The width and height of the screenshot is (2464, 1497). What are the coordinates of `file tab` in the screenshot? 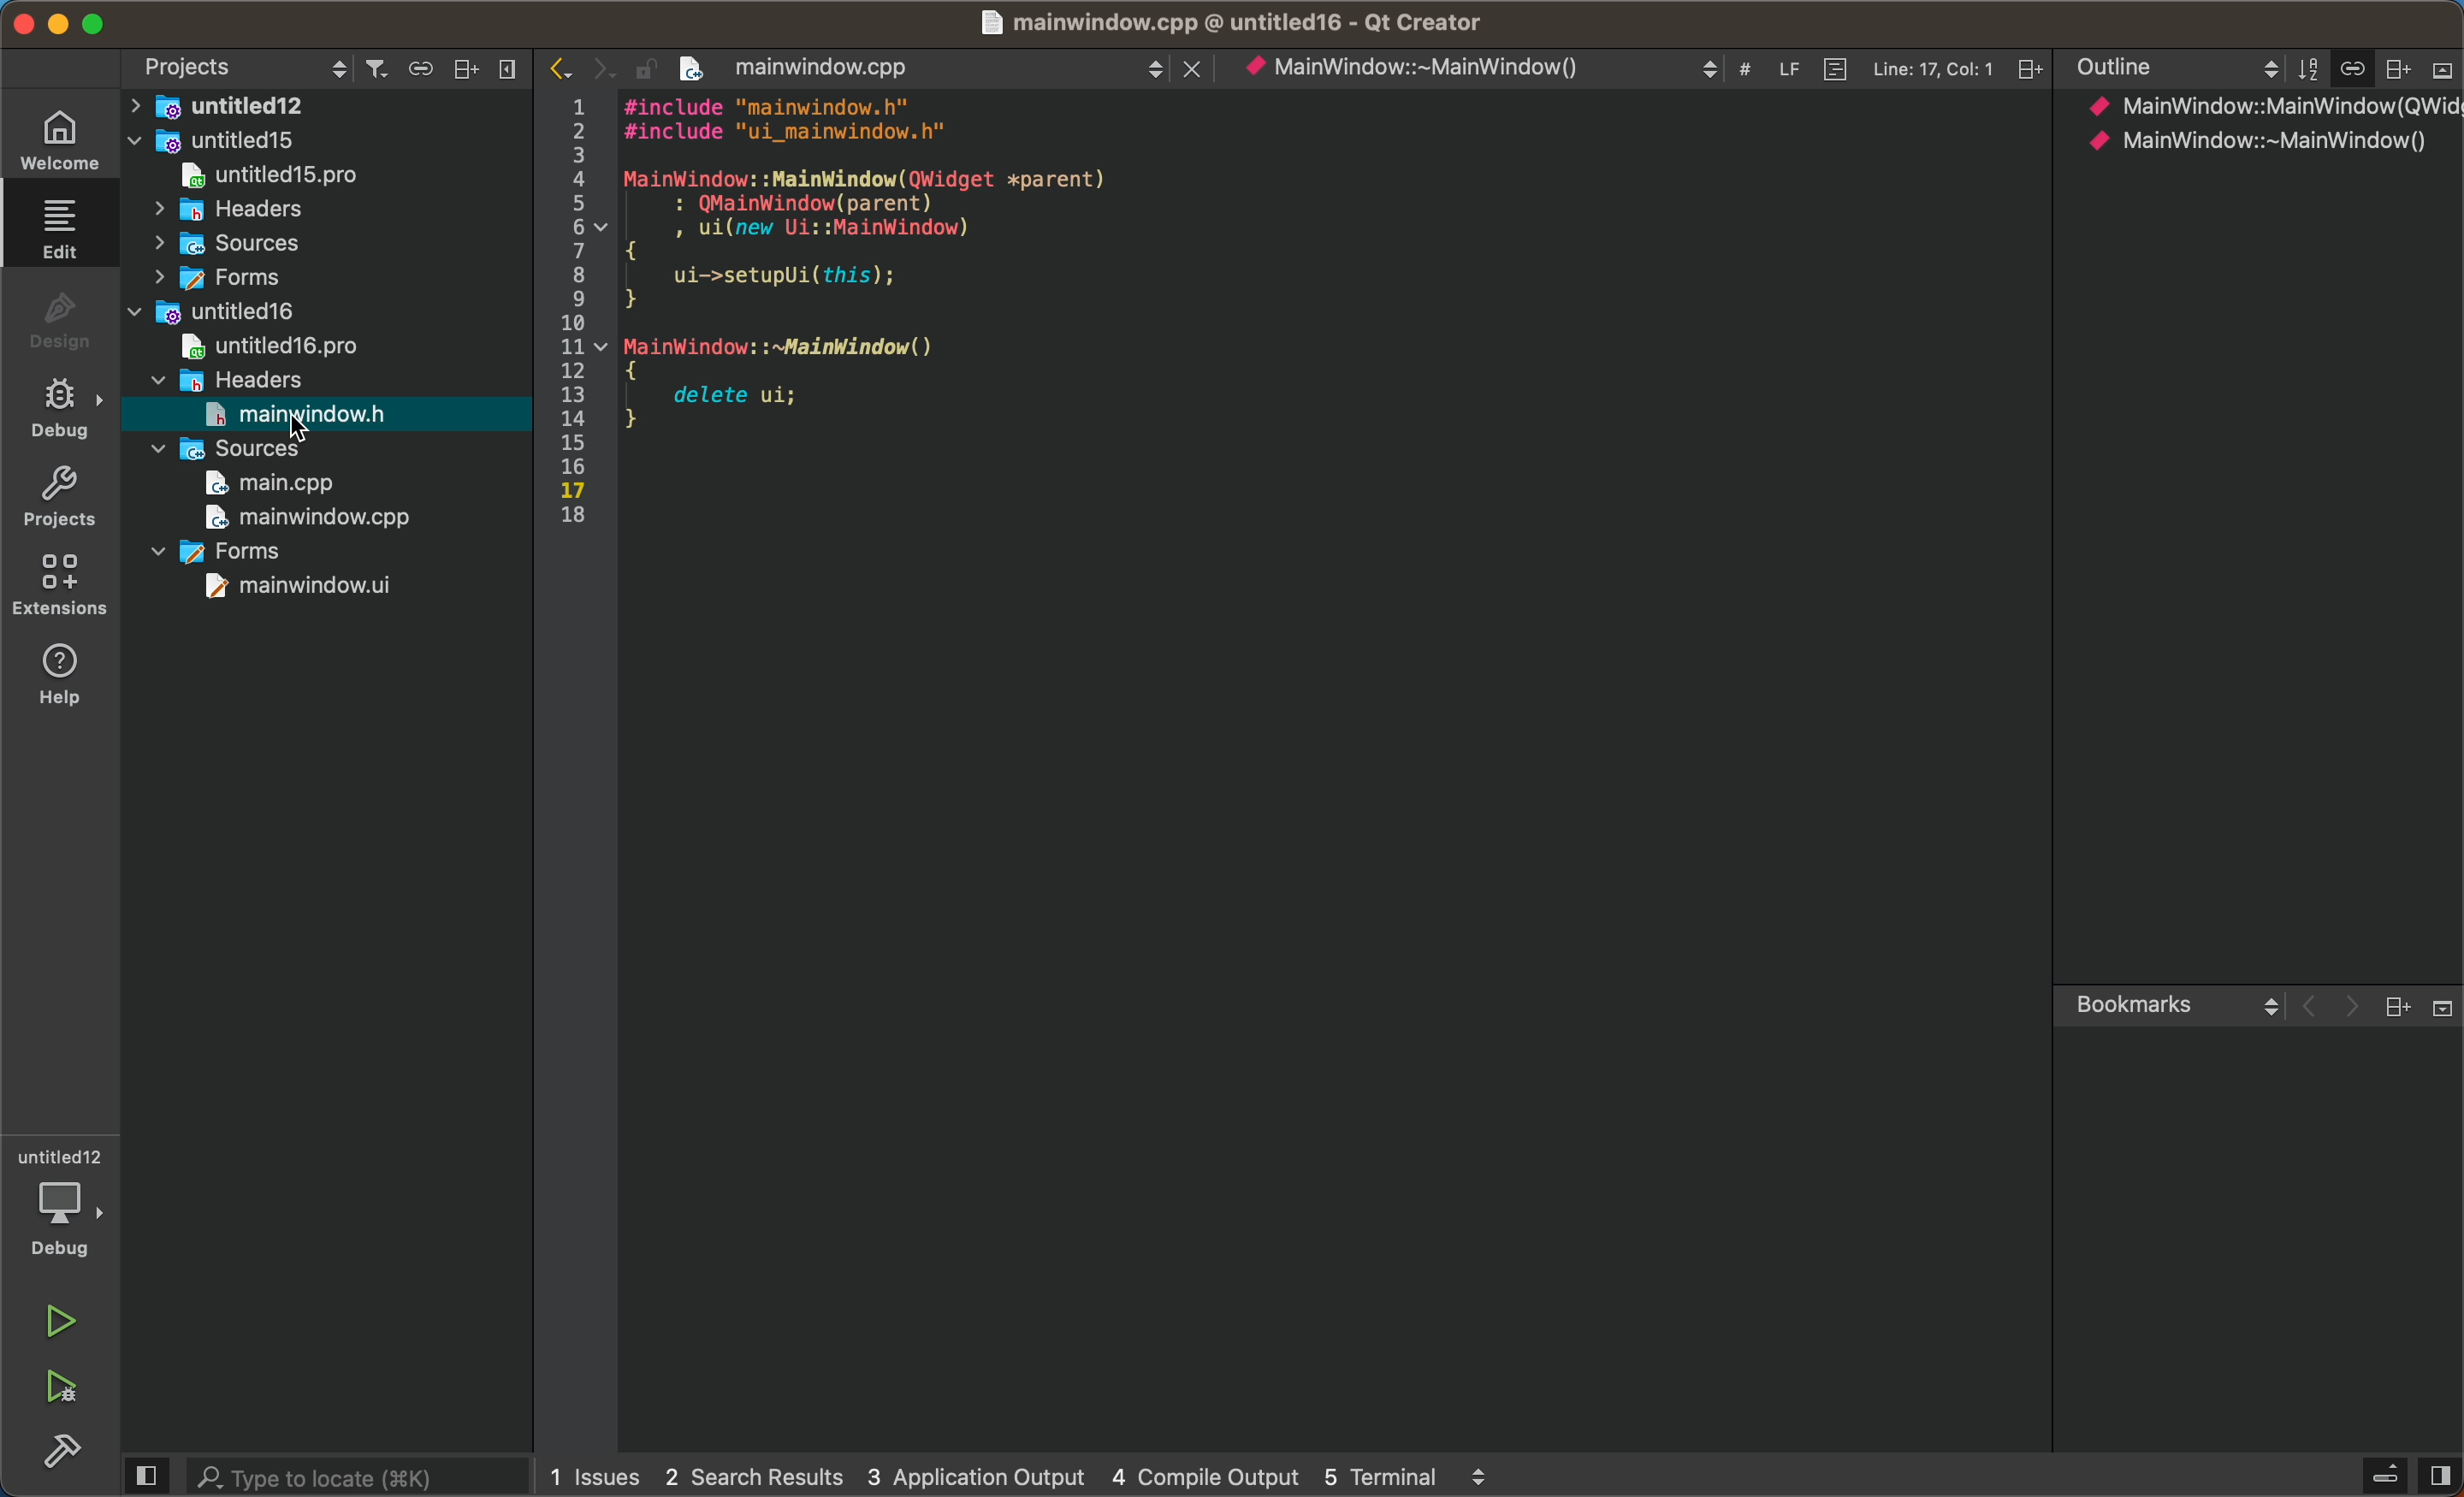 It's located at (920, 63).